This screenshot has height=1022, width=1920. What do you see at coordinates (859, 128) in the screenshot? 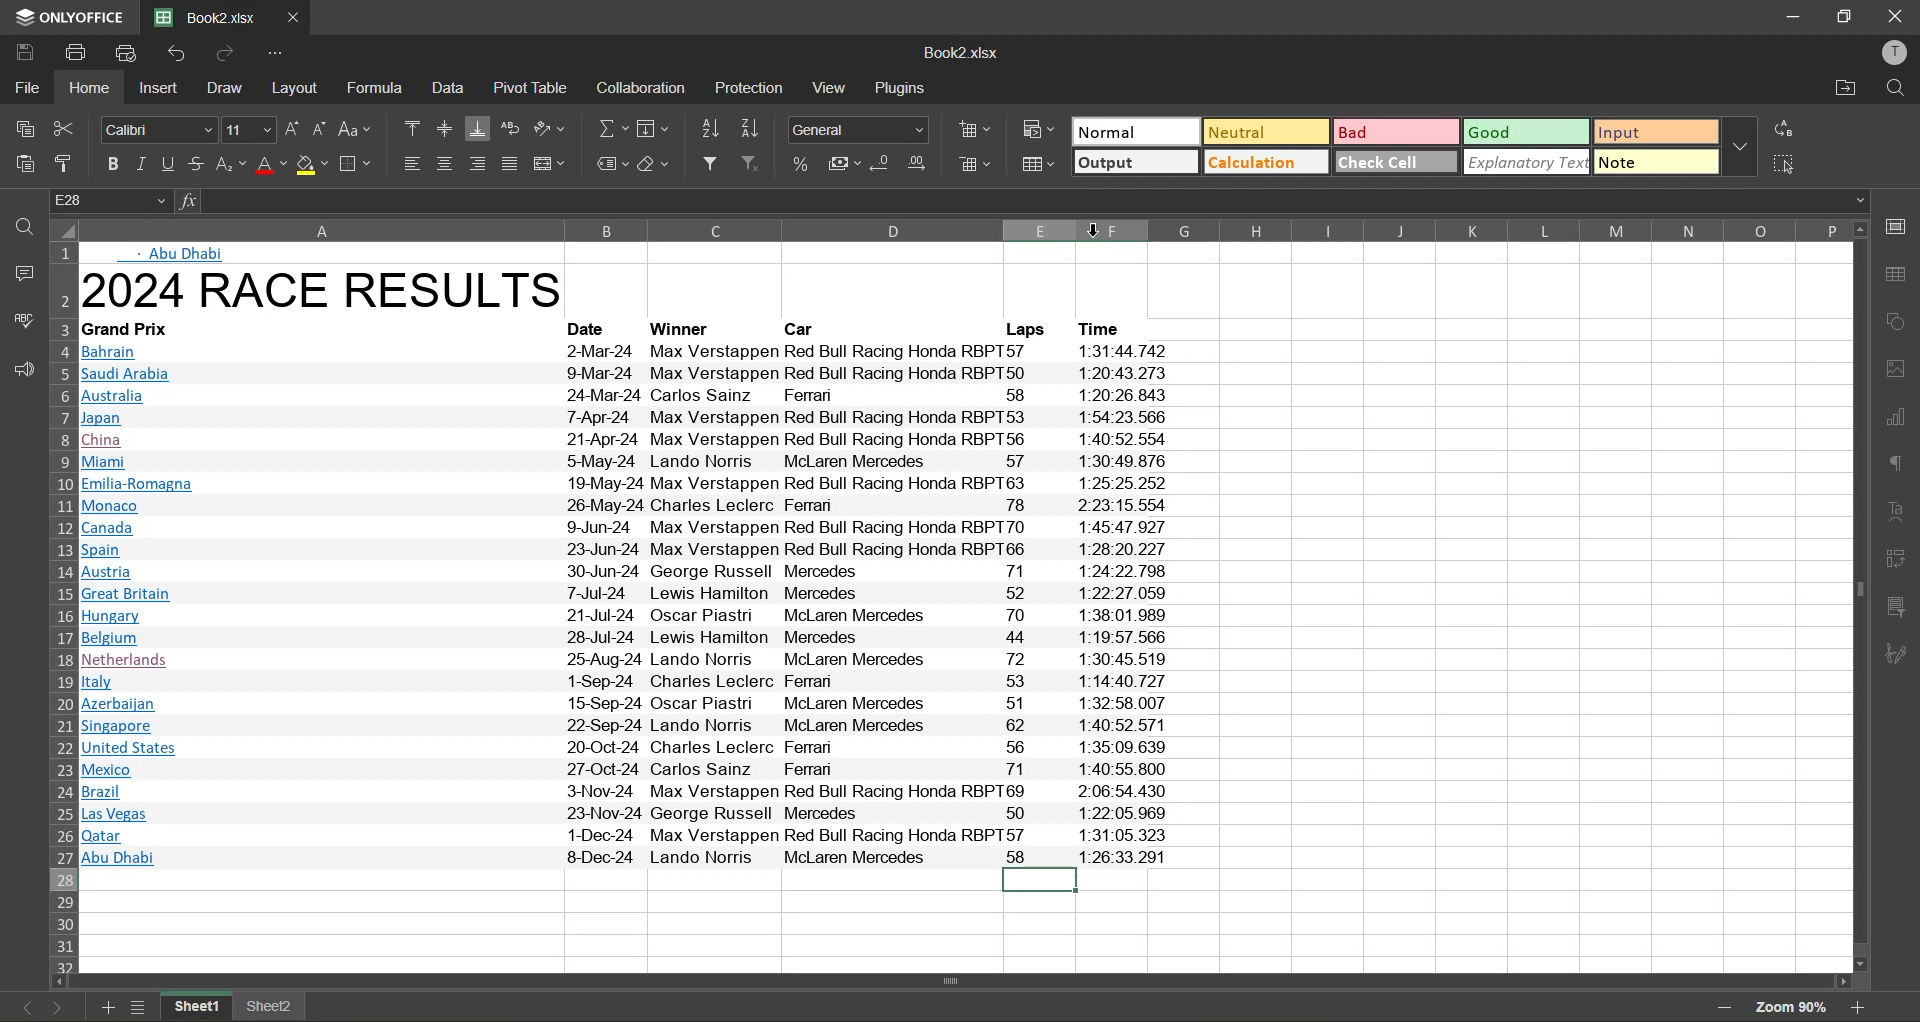
I see `number format` at bounding box center [859, 128].